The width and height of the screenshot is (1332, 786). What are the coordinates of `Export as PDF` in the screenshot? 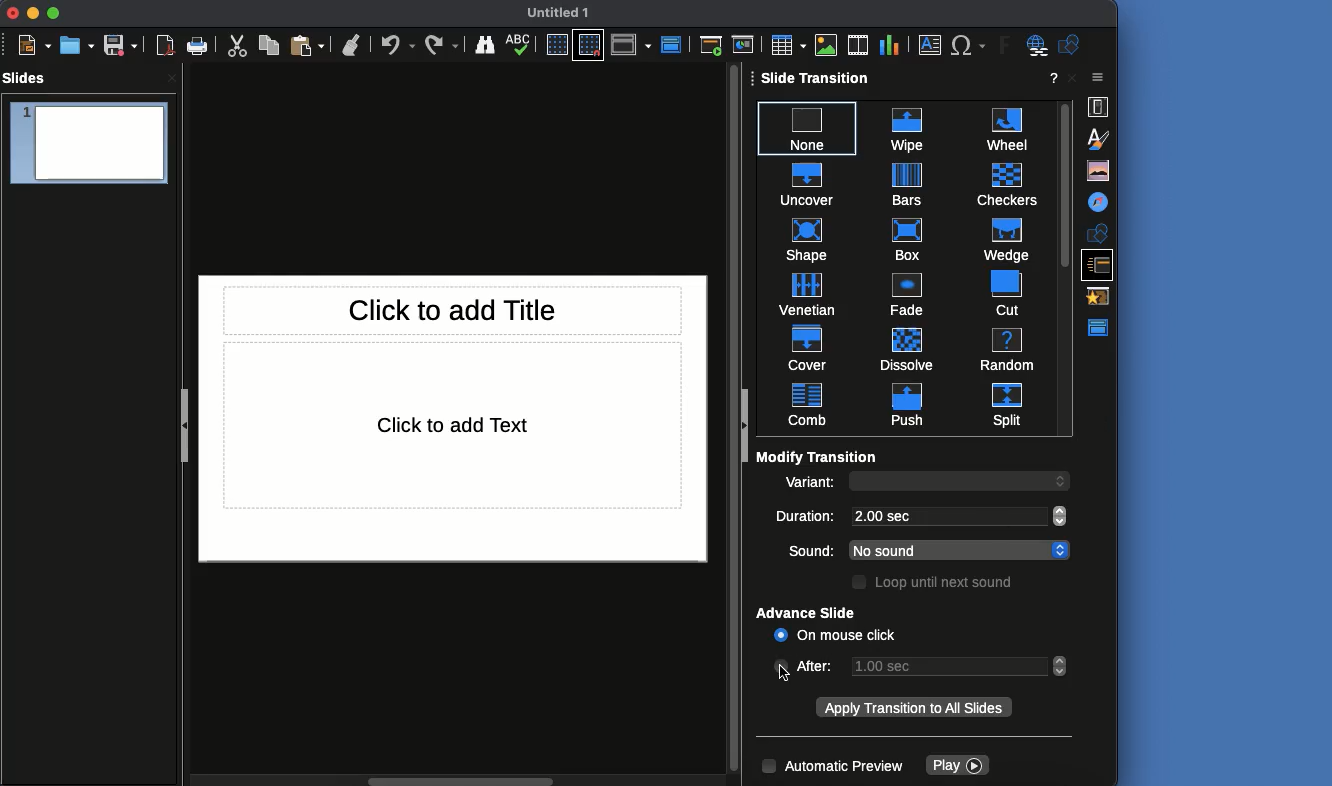 It's located at (166, 46).